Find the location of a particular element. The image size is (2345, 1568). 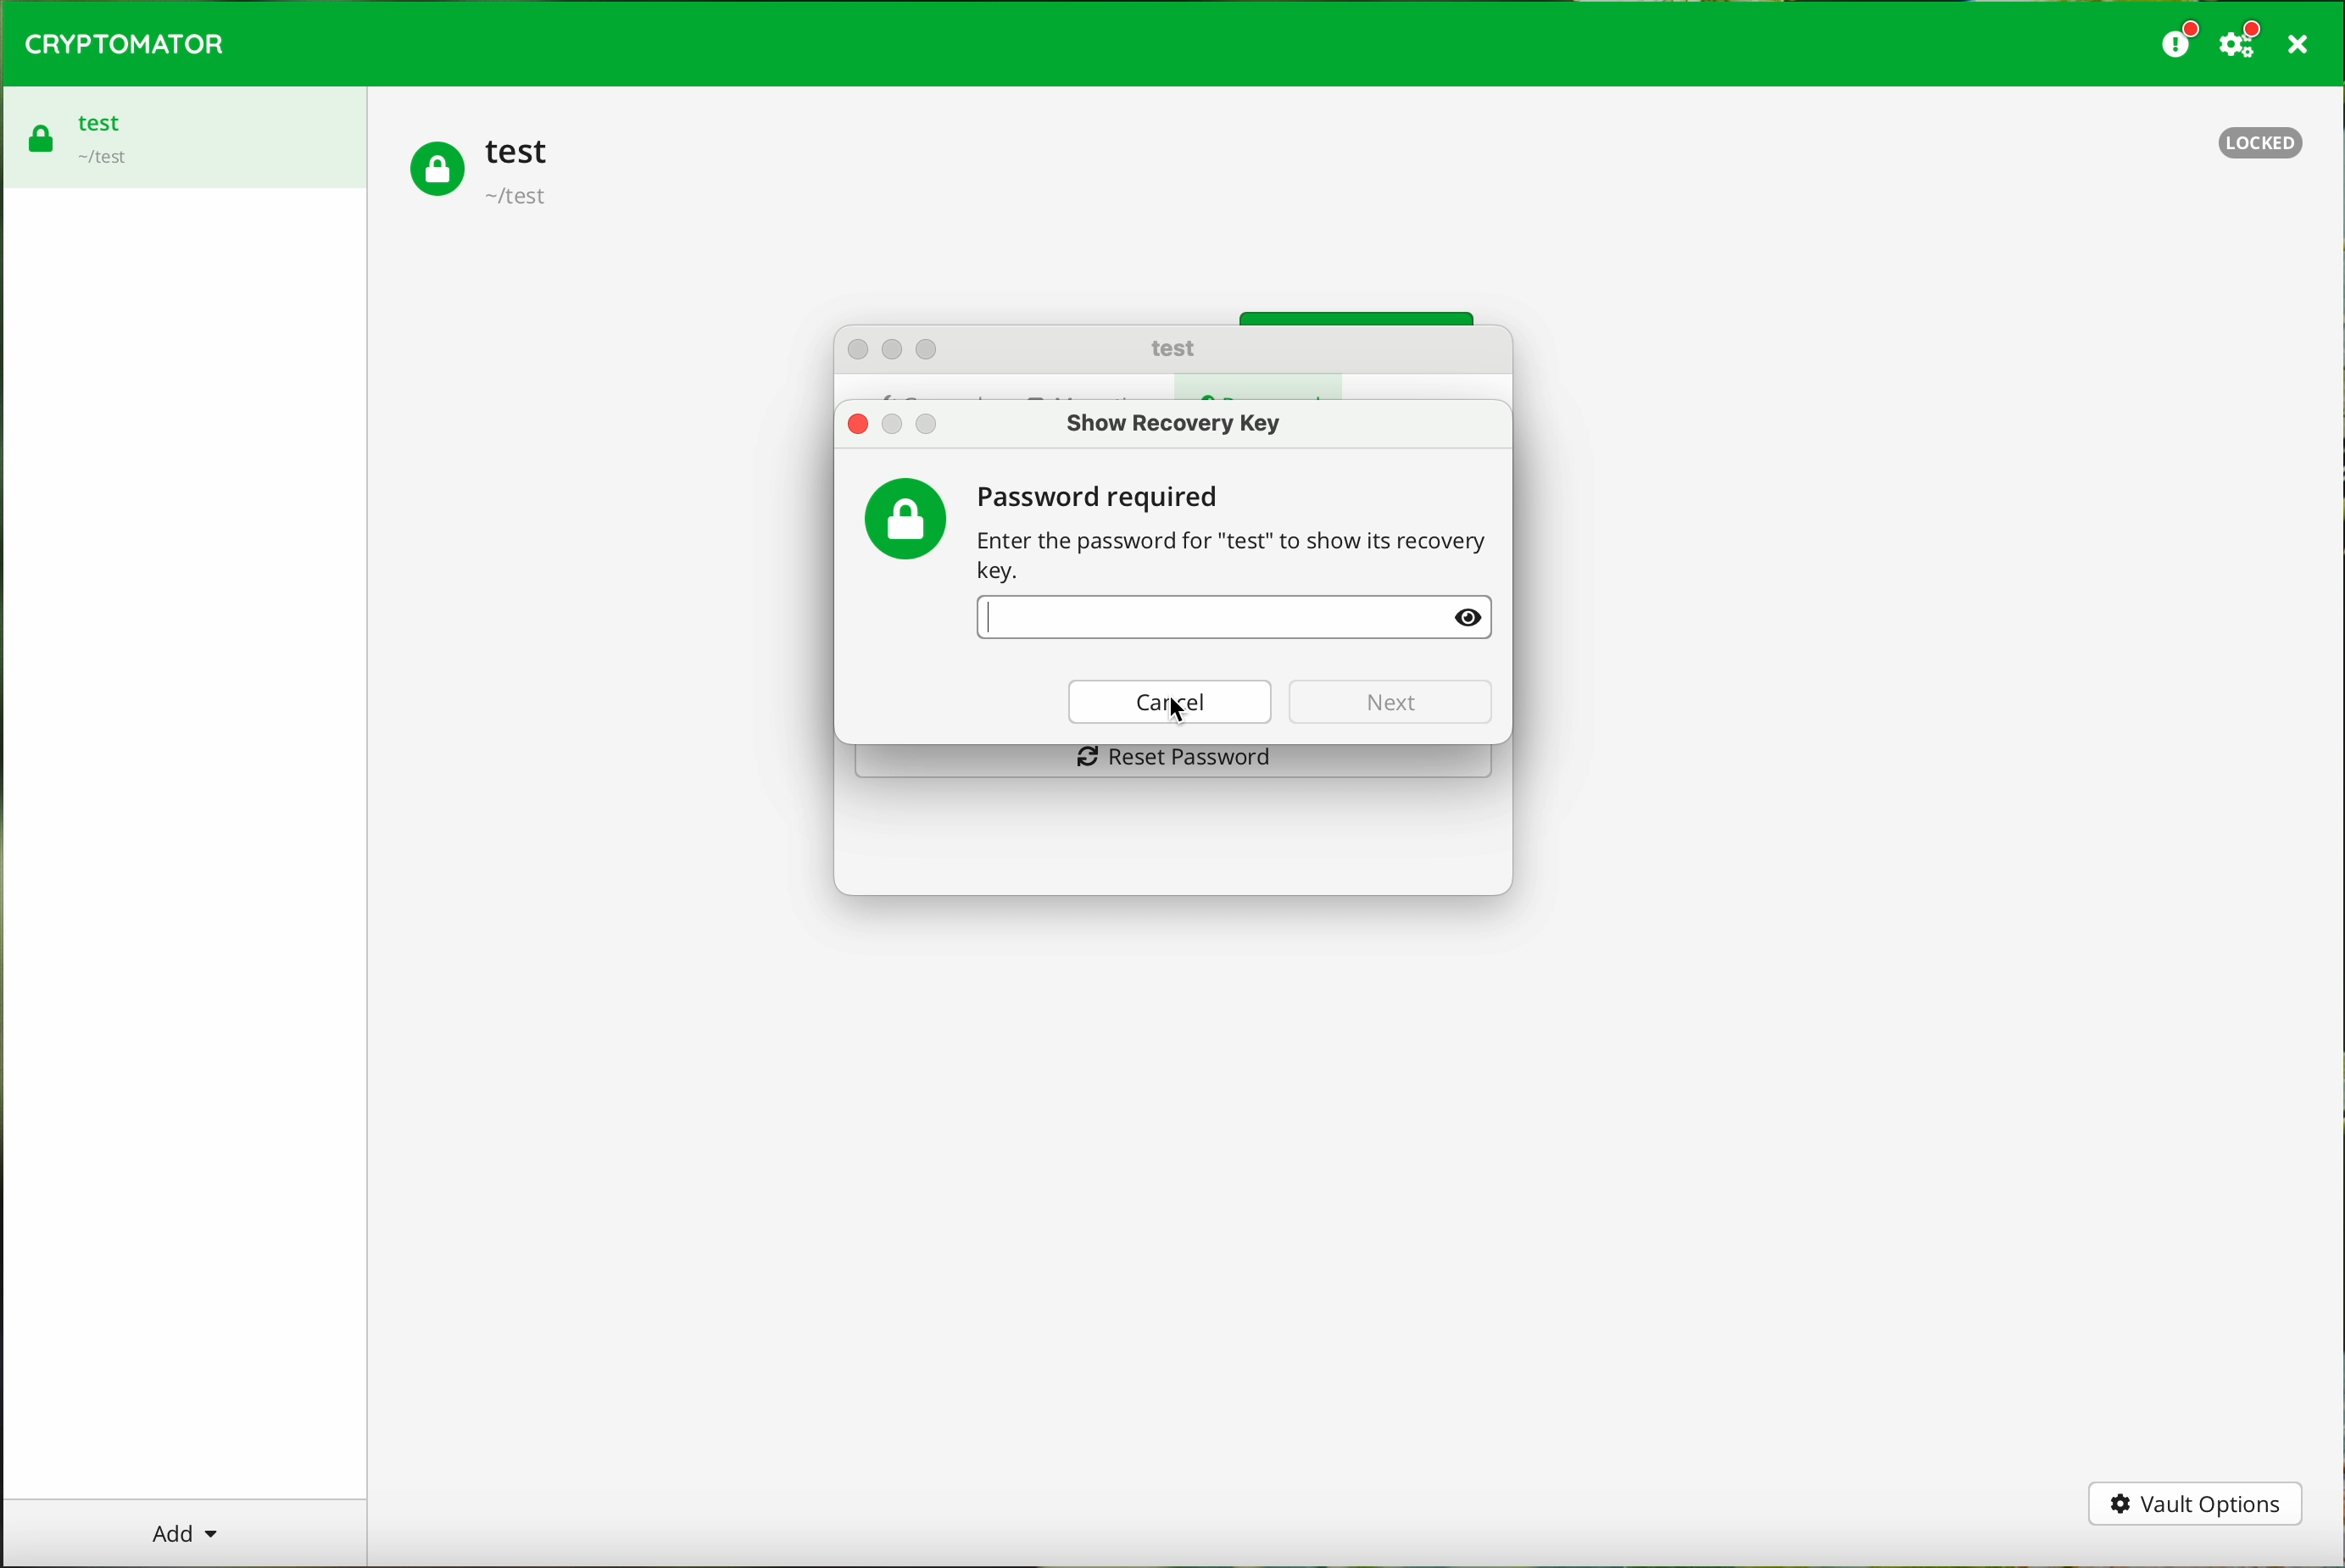

vault options is located at coordinates (2196, 1506).